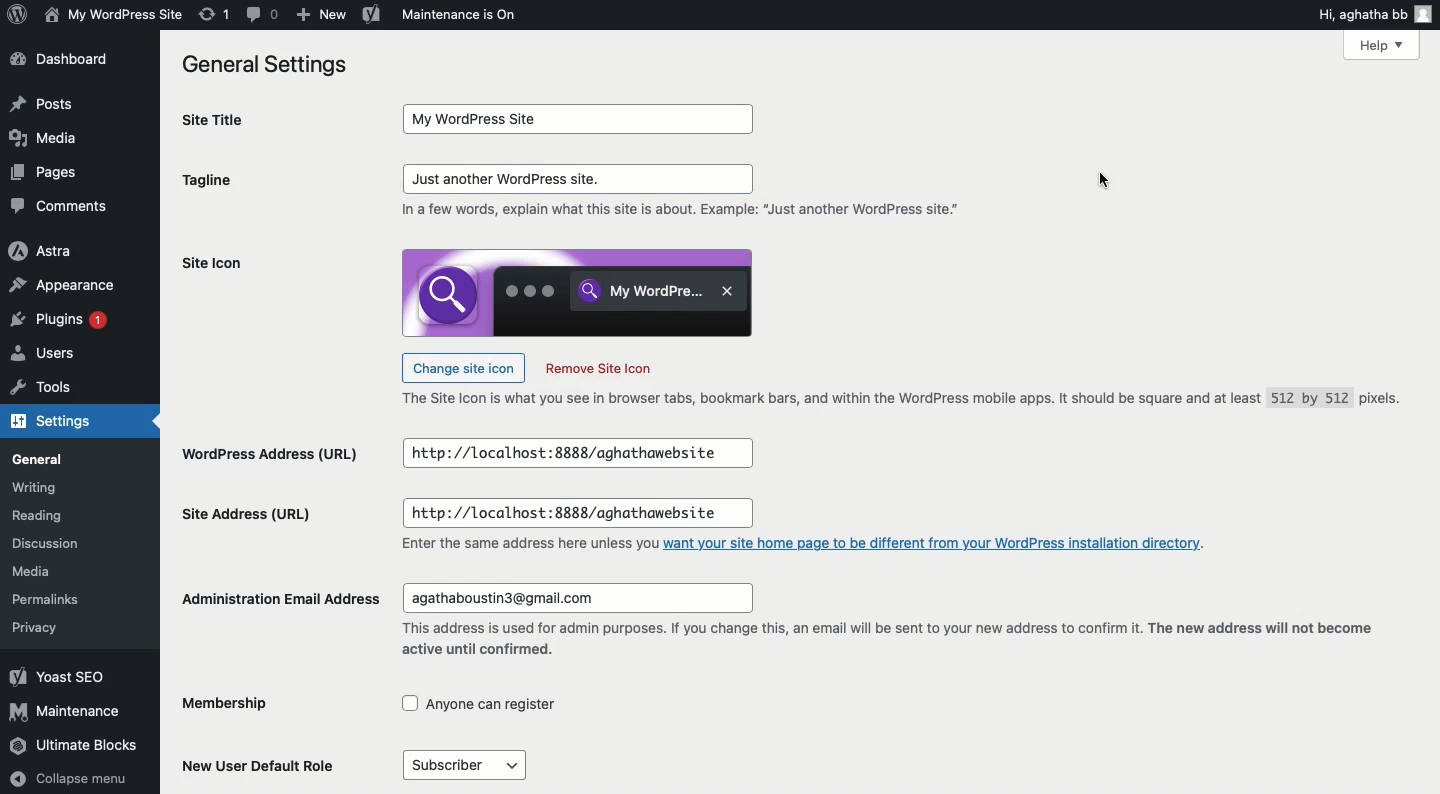 The width and height of the screenshot is (1440, 794). Describe the element at coordinates (1376, 14) in the screenshot. I see `Hi user` at that location.